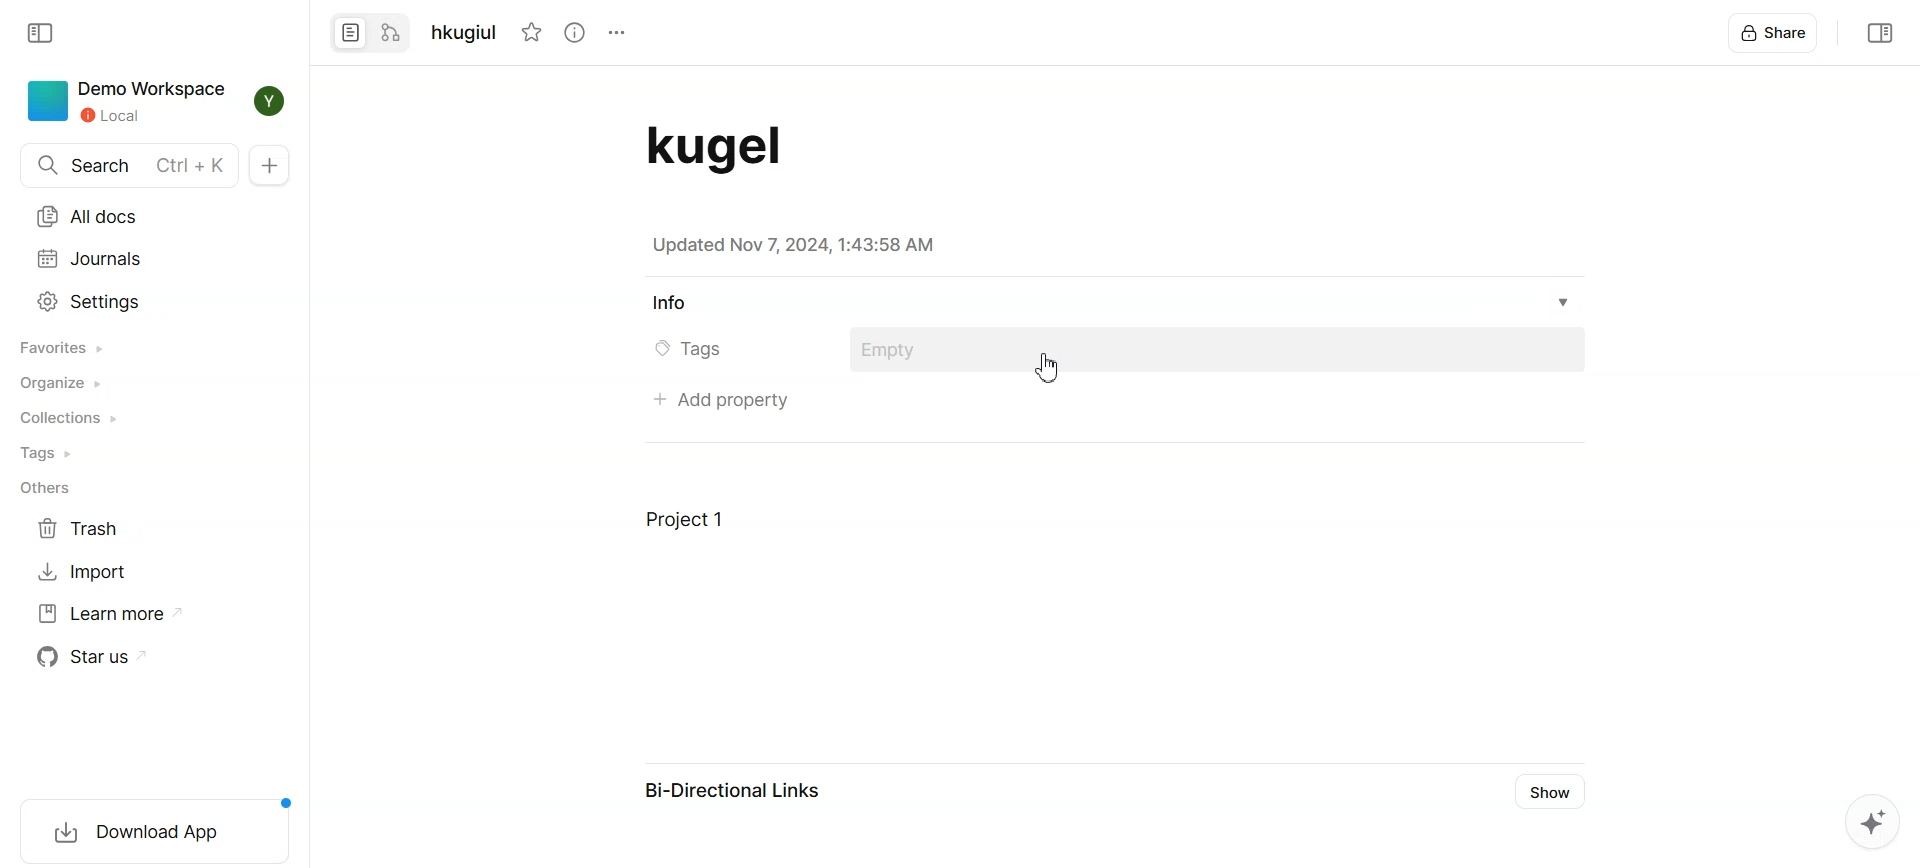 This screenshot has height=868, width=1920. What do you see at coordinates (50, 489) in the screenshot?
I see `Others` at bounding box center [50, 489].